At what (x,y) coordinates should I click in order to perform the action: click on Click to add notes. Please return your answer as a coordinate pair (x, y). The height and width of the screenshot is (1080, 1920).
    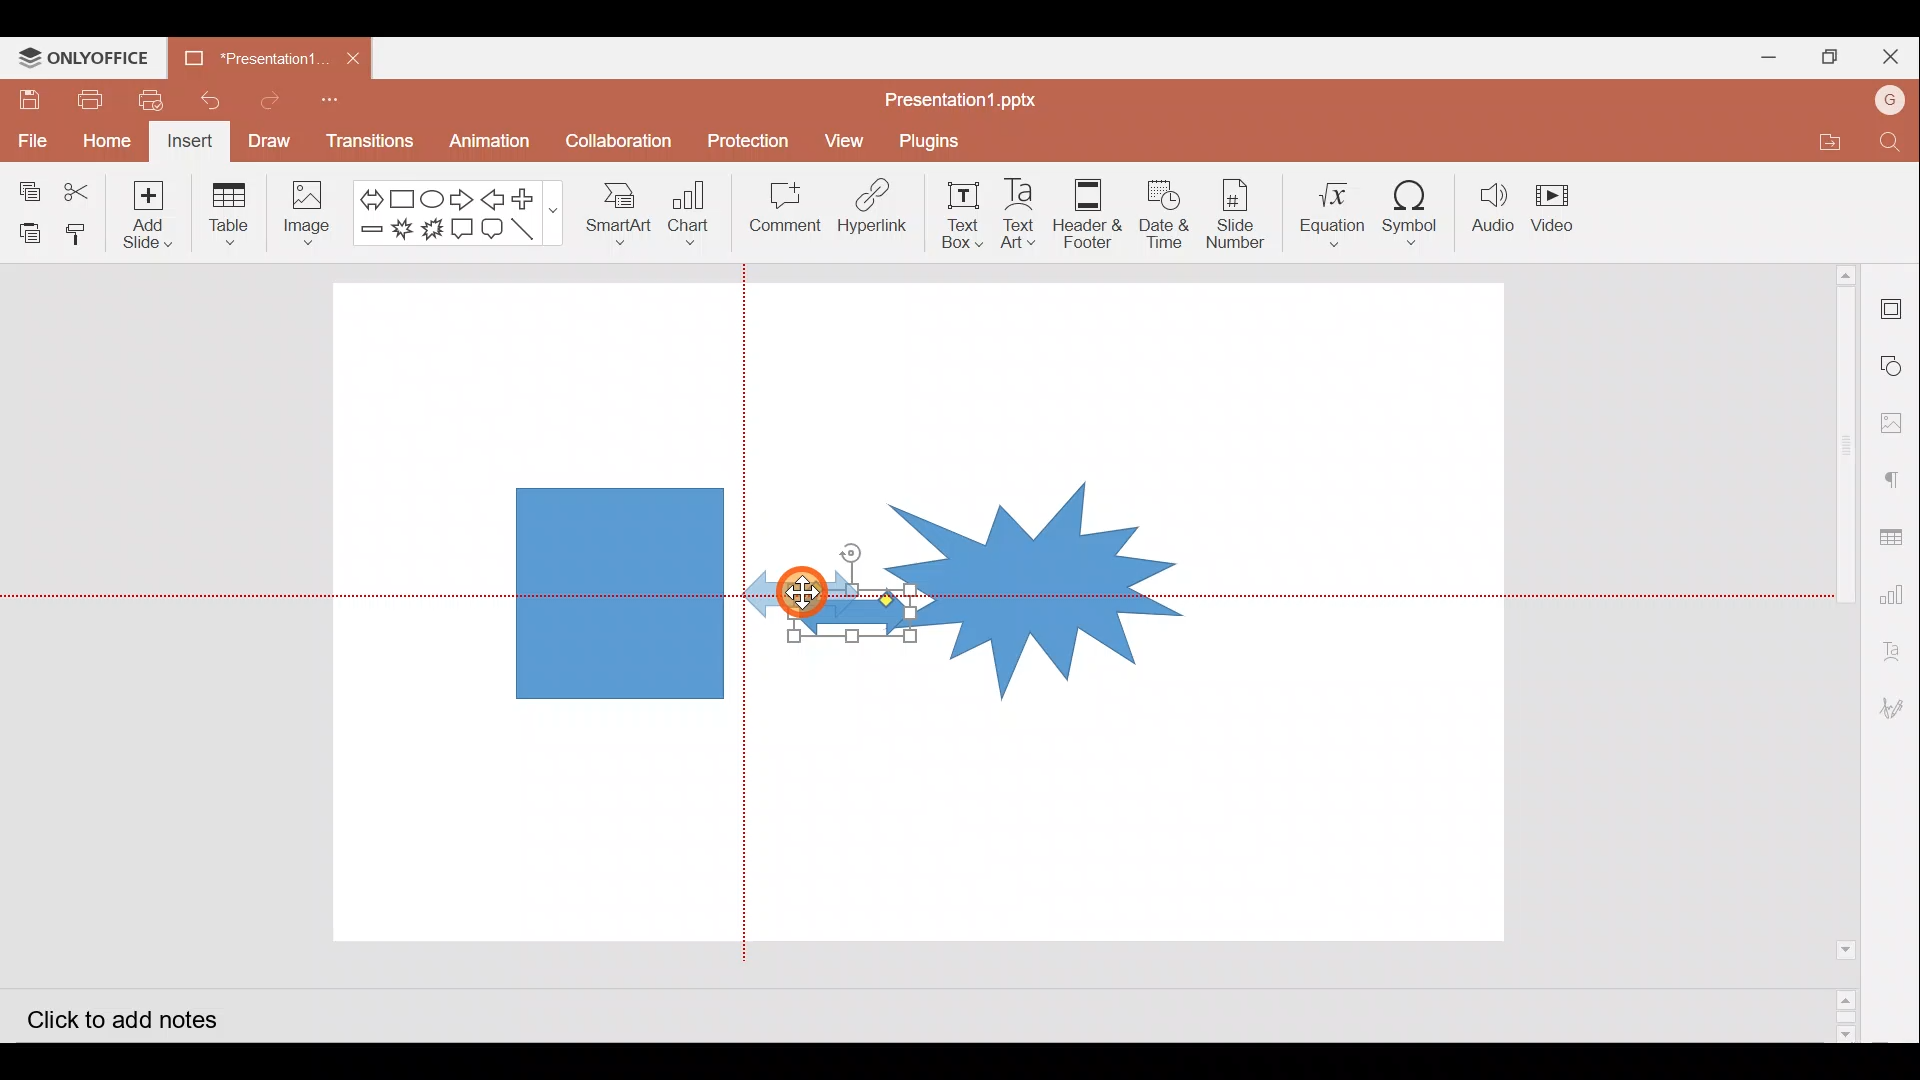
    Looking at the image, I should click on (118, 1016).